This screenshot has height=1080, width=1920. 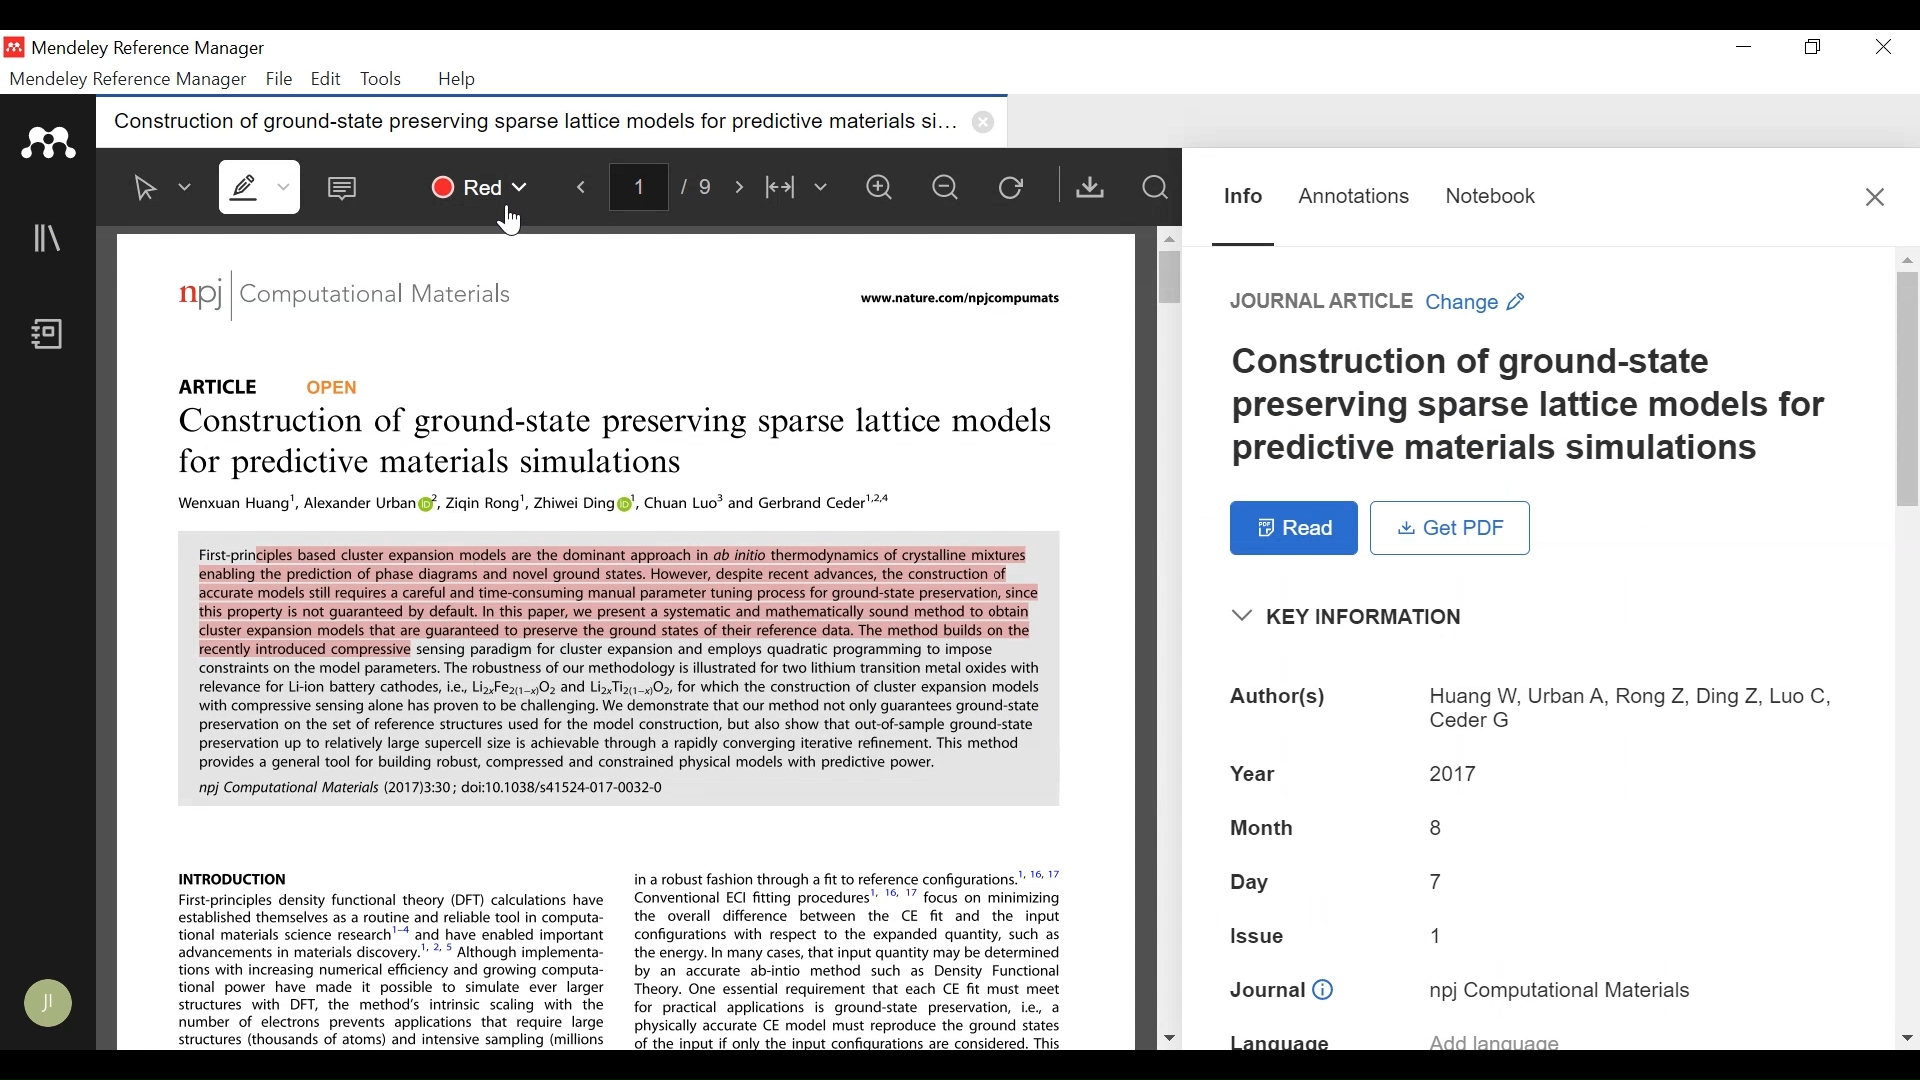 I want to click on Find In File, so click(x=1155, y=187).